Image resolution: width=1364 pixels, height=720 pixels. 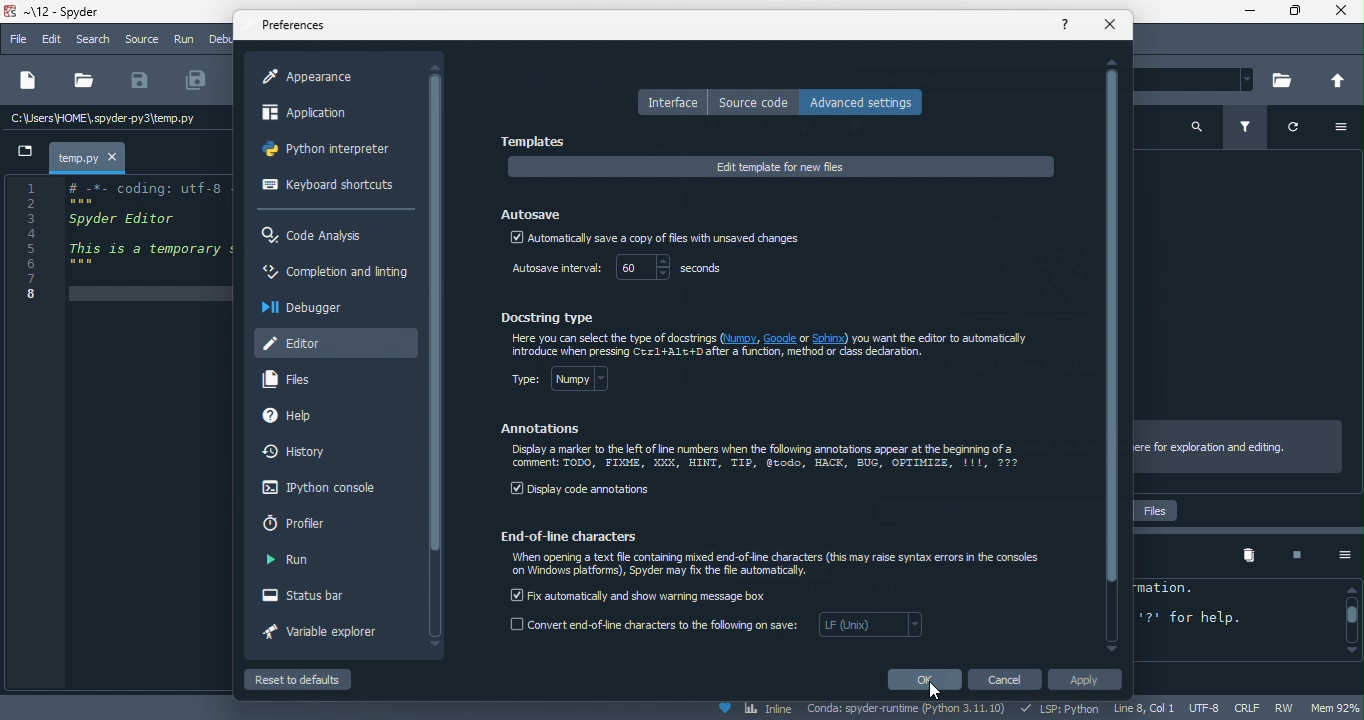 What do you see at coordinates (1337, 555) in the screenshot?
I see `option` at bounding box center [1337, 555].